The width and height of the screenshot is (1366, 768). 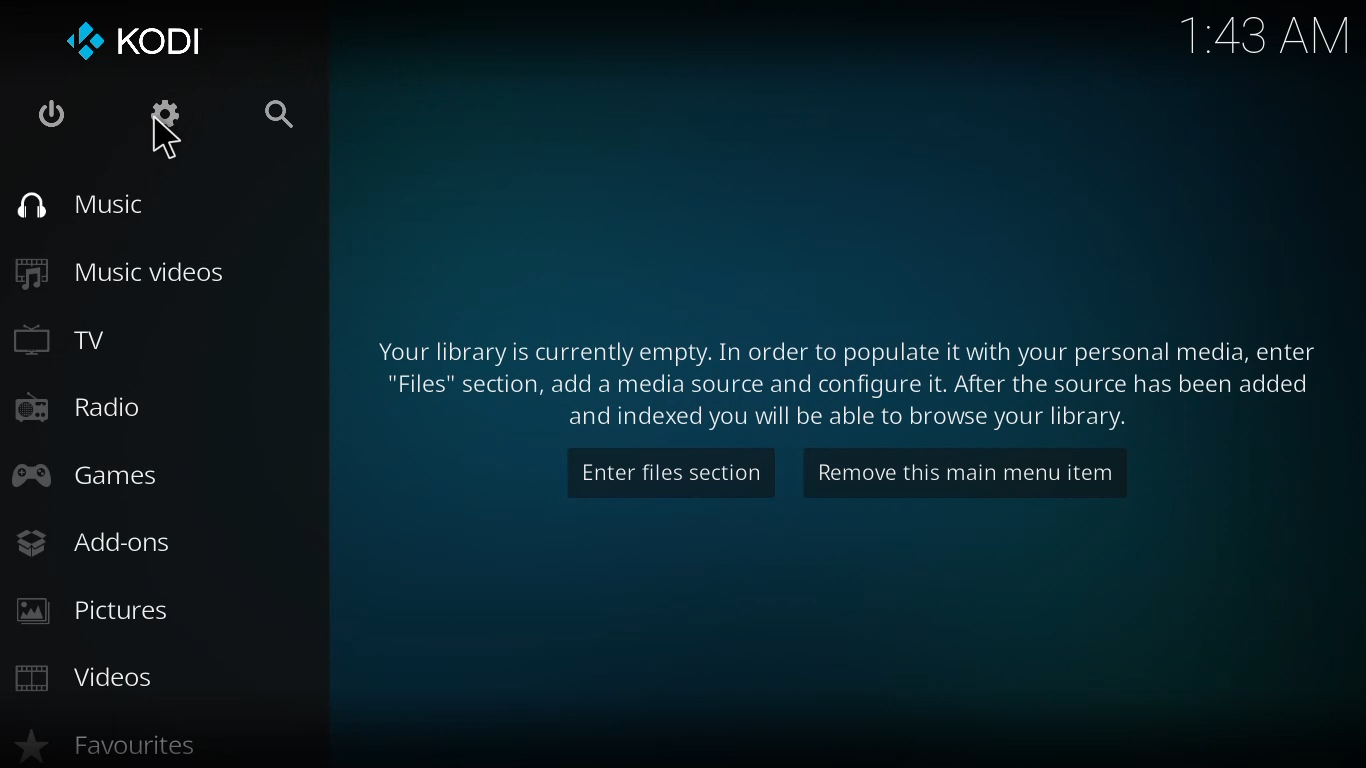 I want to click on games, so click(x=89, y=475).